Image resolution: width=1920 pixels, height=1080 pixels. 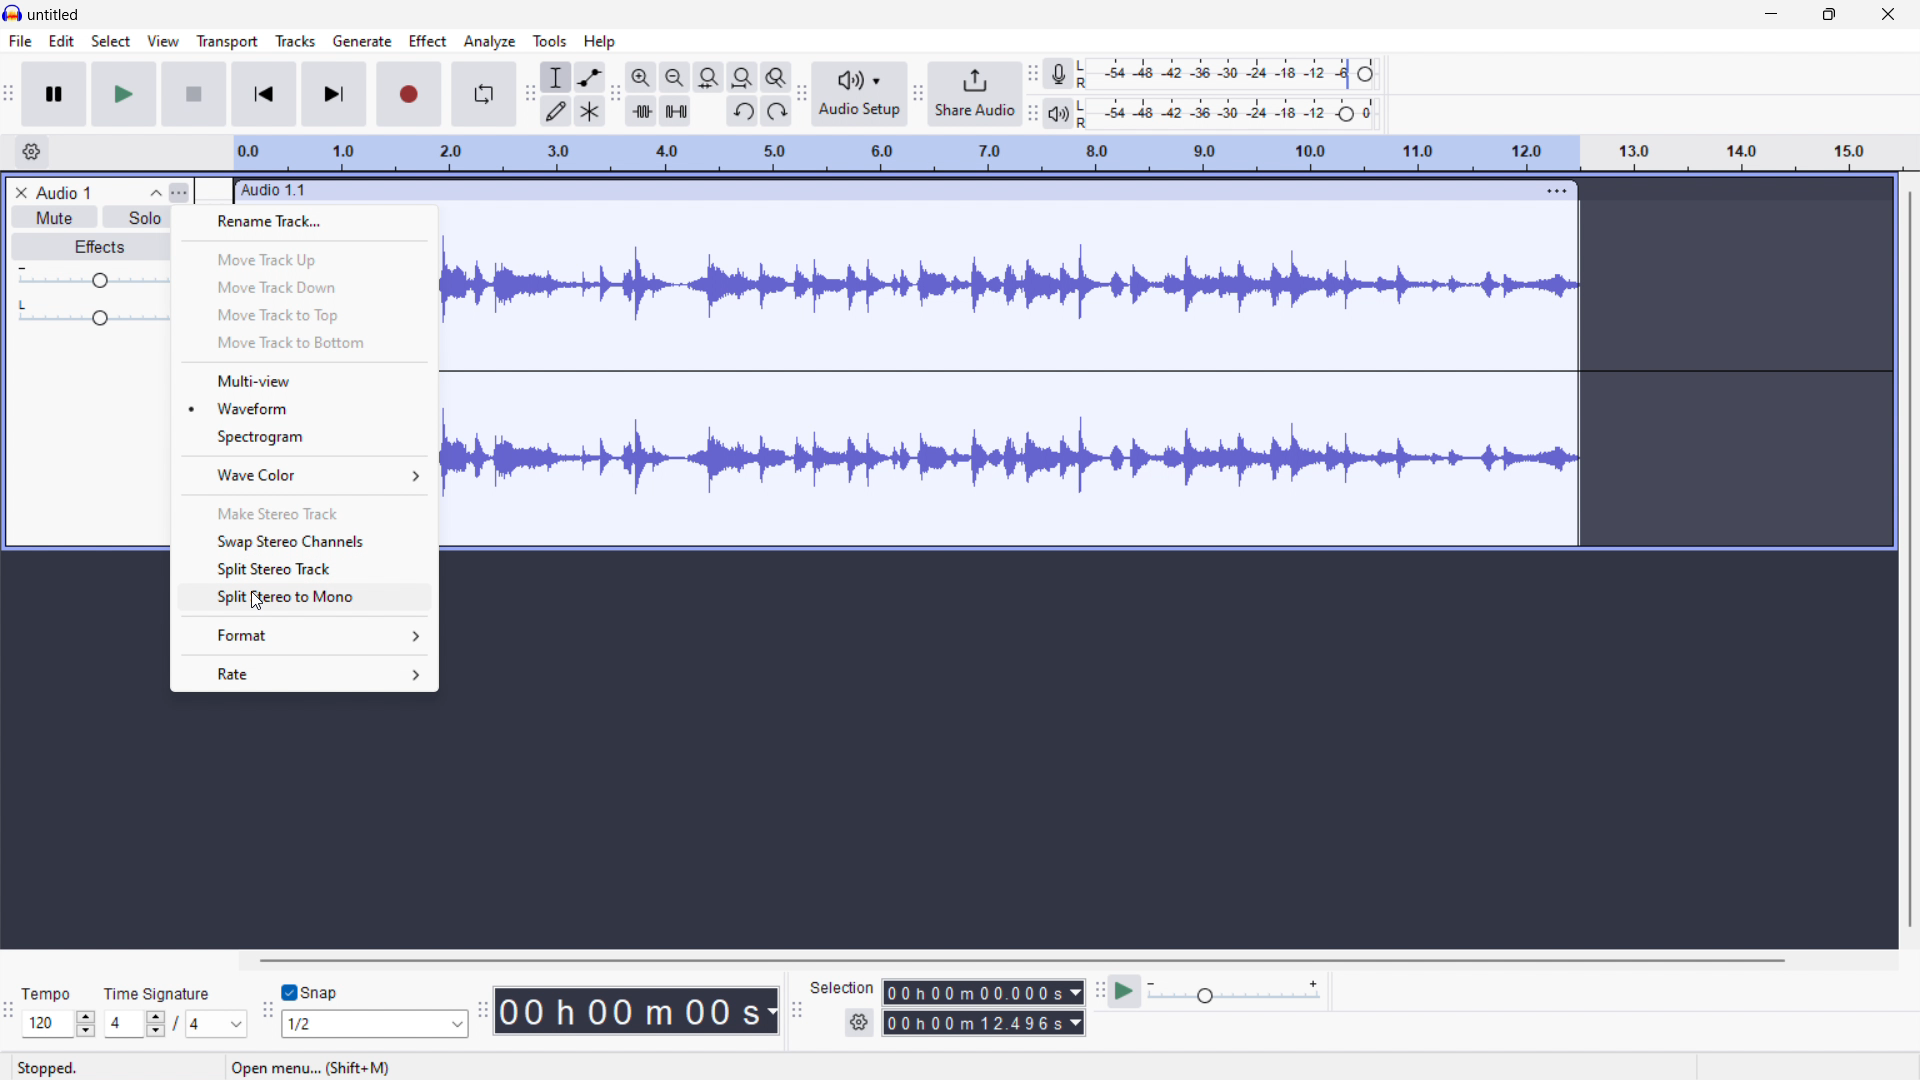 I want to click on close, so click(x=1887, y=15).